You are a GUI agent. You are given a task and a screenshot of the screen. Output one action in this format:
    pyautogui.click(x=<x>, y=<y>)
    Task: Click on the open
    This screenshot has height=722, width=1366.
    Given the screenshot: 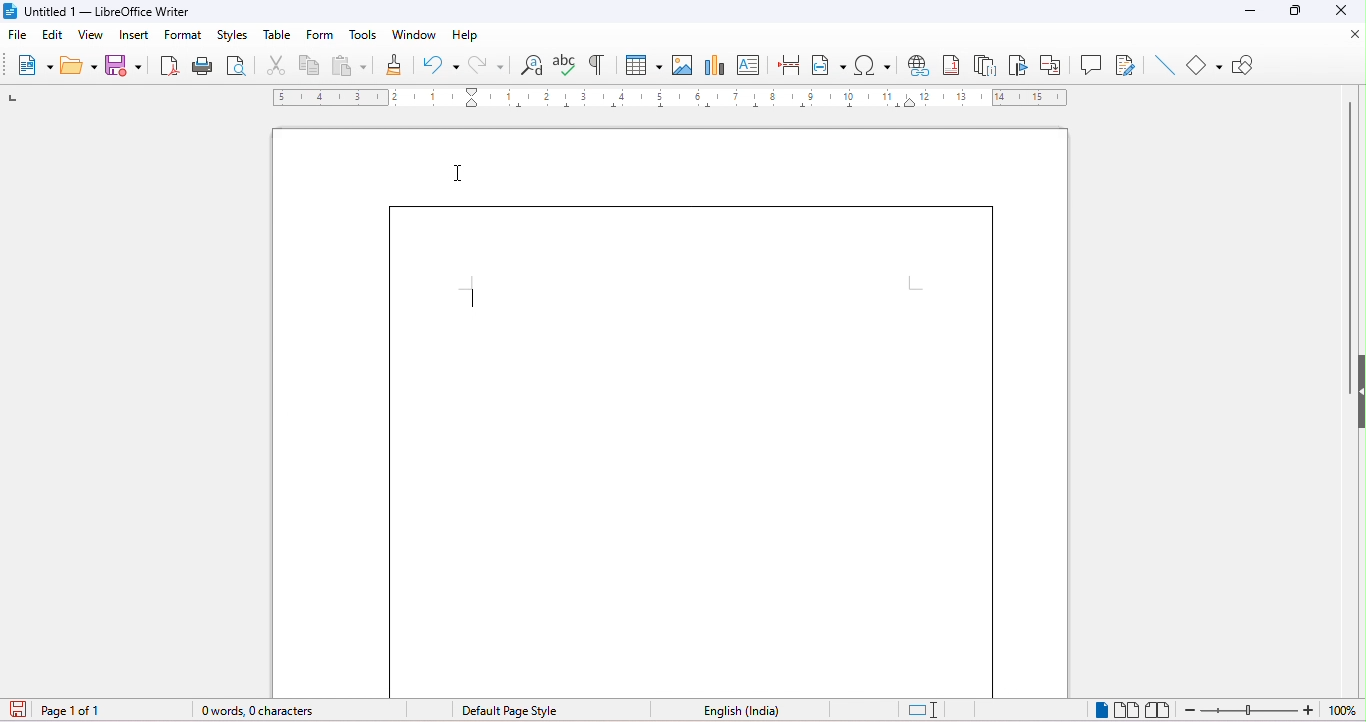 What is the action you would take?
    pyautogui.click(x=77, y=68)
    